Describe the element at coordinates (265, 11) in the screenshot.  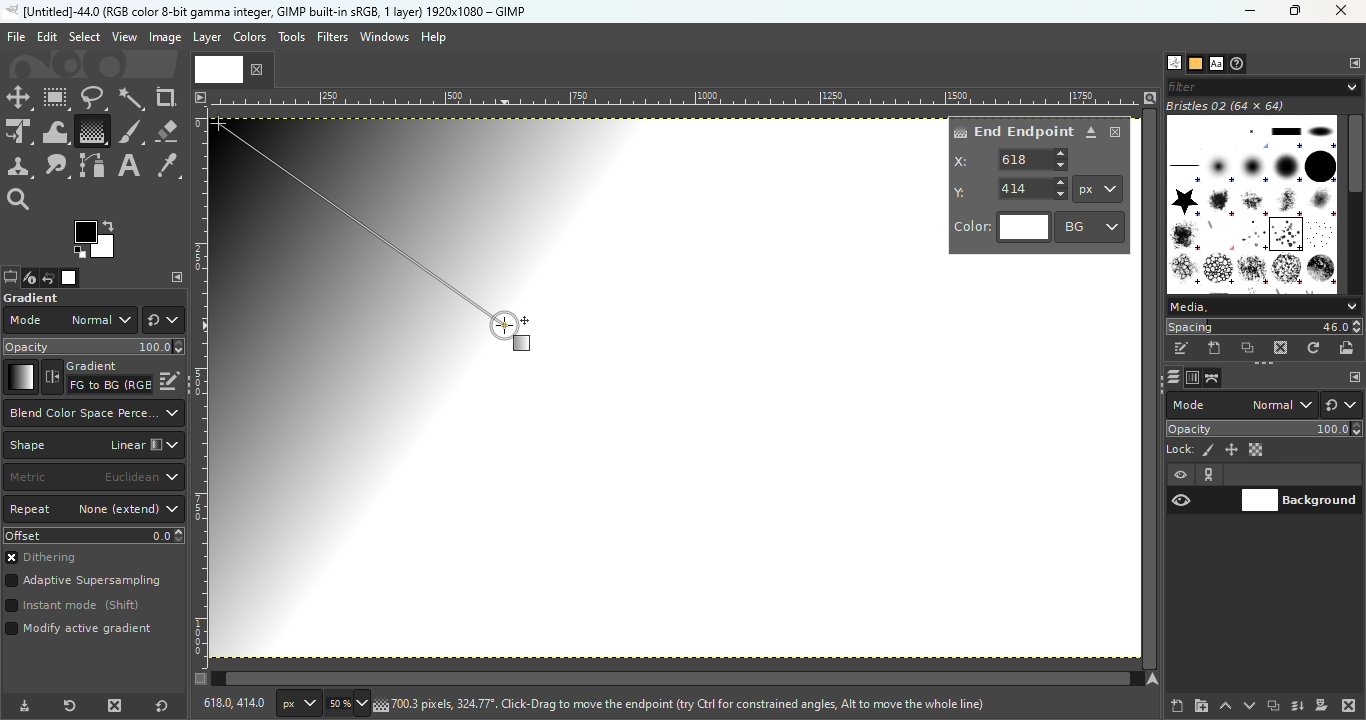
I see `untitled -36.0 (rgb color 8-bit gamma integer , gimp built in stgb, 1 layer) 1174x788 - gimp` at that location.